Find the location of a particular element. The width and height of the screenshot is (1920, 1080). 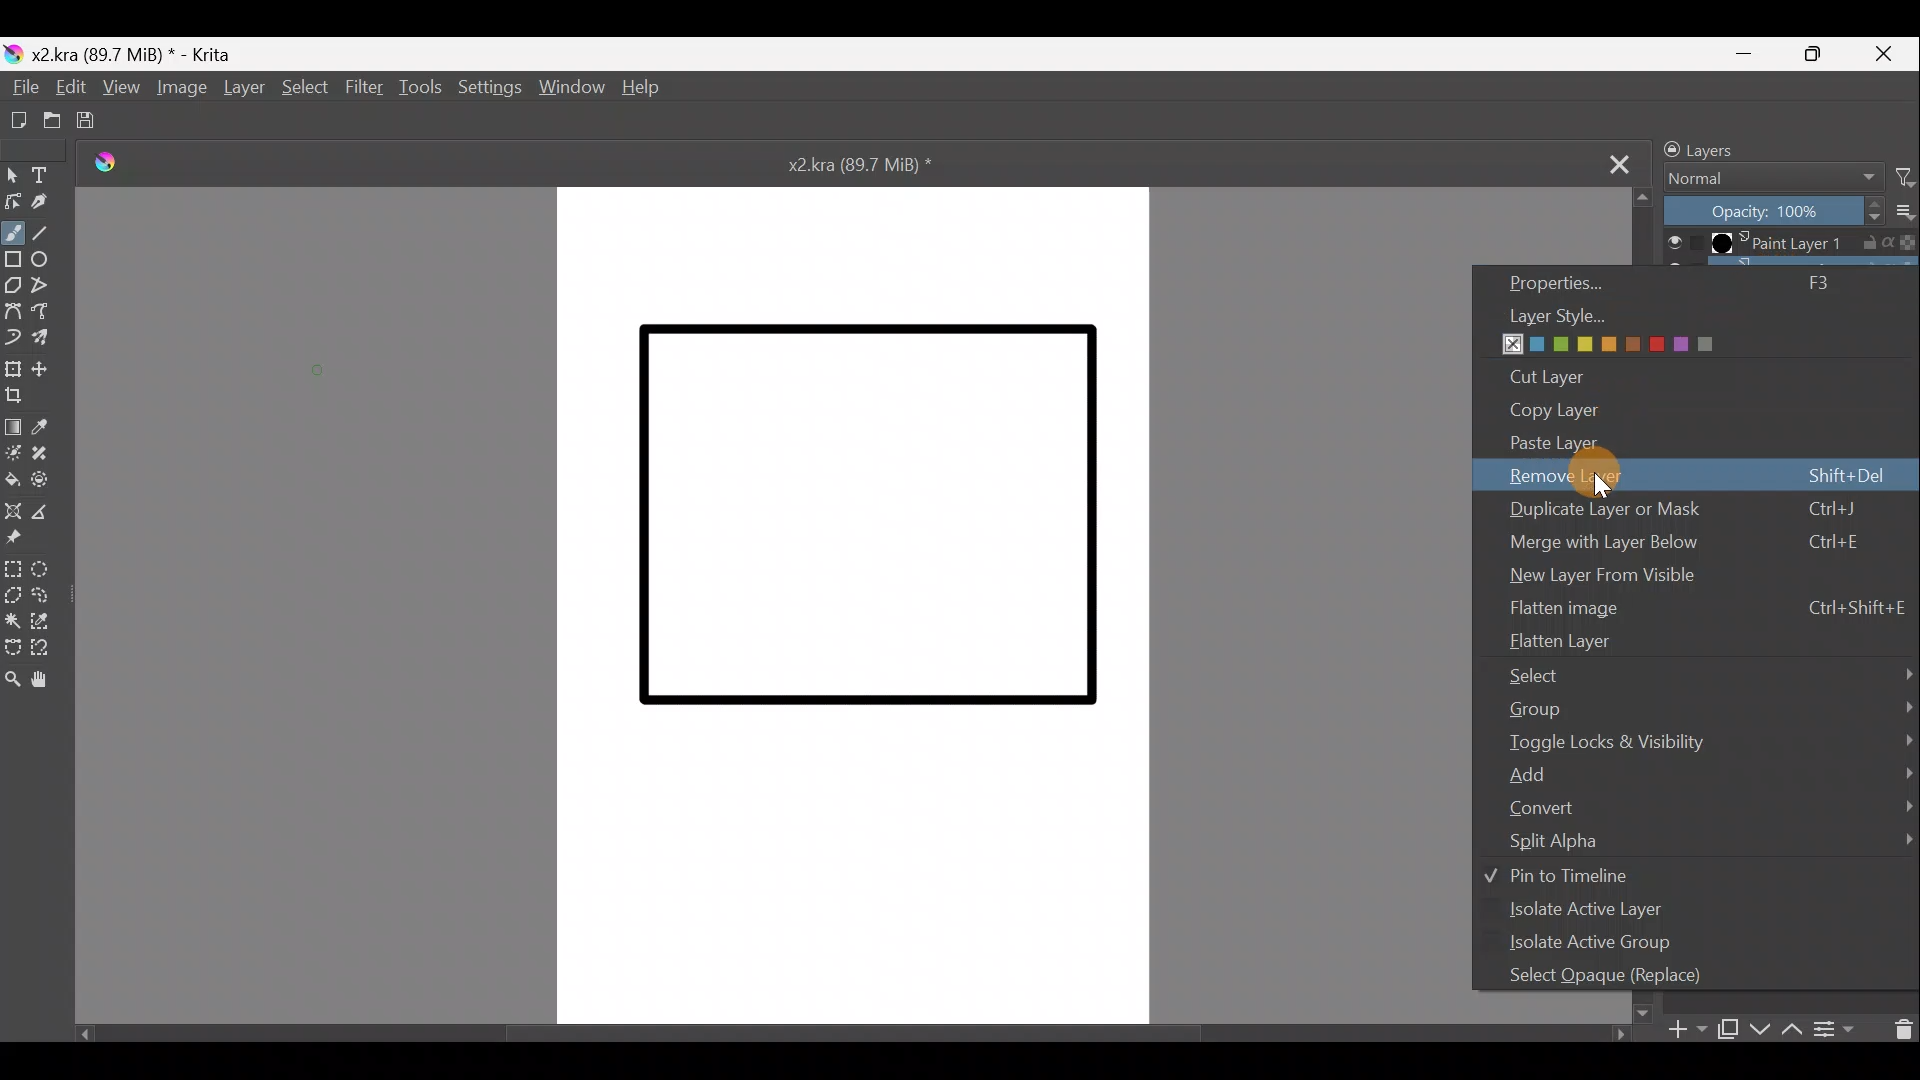

Rectangular selection tool is located at coordinates (14, 569).